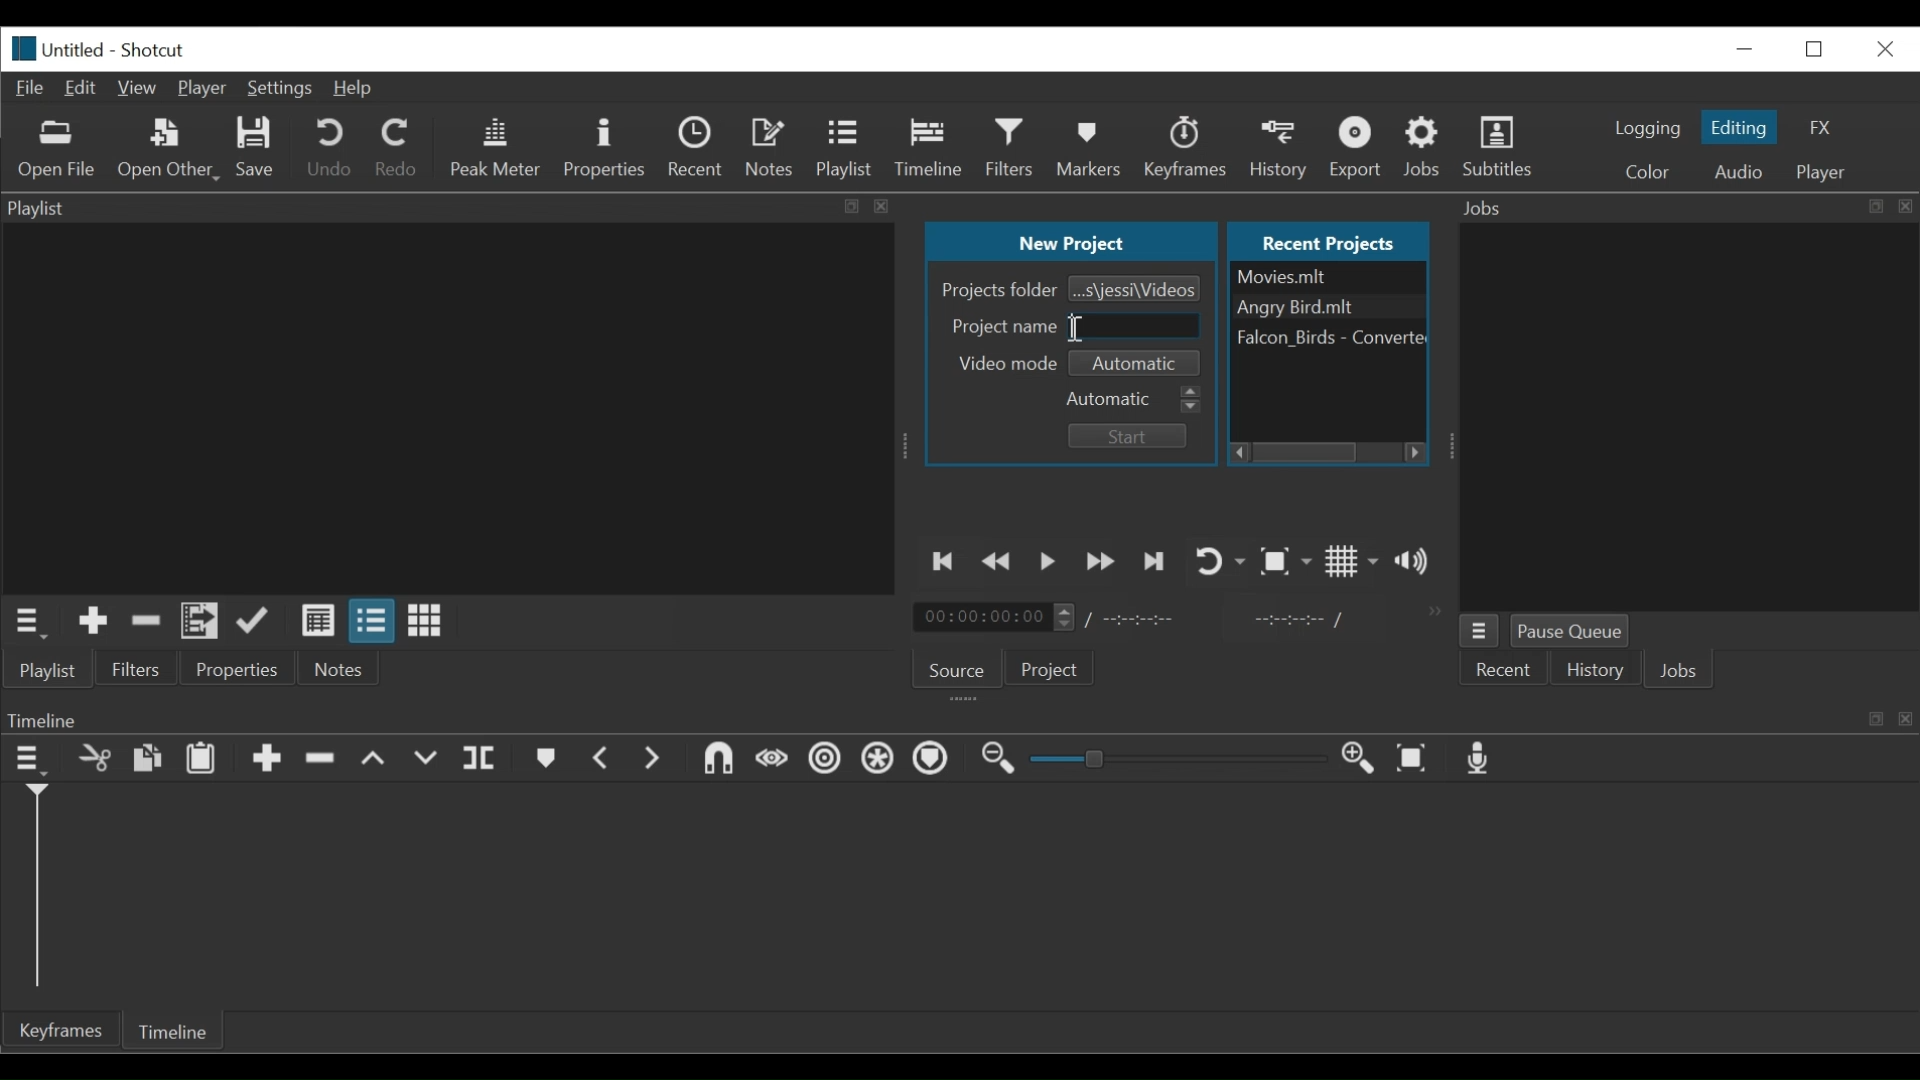 This screenshot has width=1920, height=1080. What do you see at coordinates (1131, 435) in the screenshot?
I see `Start` at bounding box center [1131, 435].